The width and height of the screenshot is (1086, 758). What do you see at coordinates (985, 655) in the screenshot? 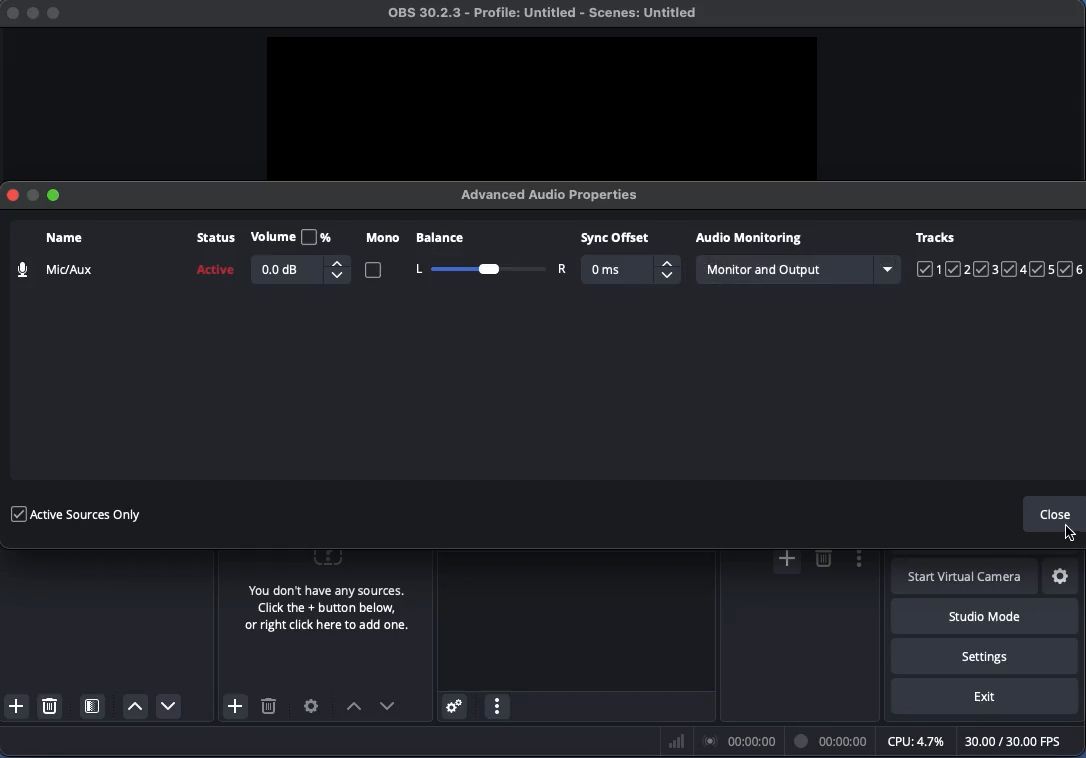
I see `Settings` at bounding box center [985, 655].